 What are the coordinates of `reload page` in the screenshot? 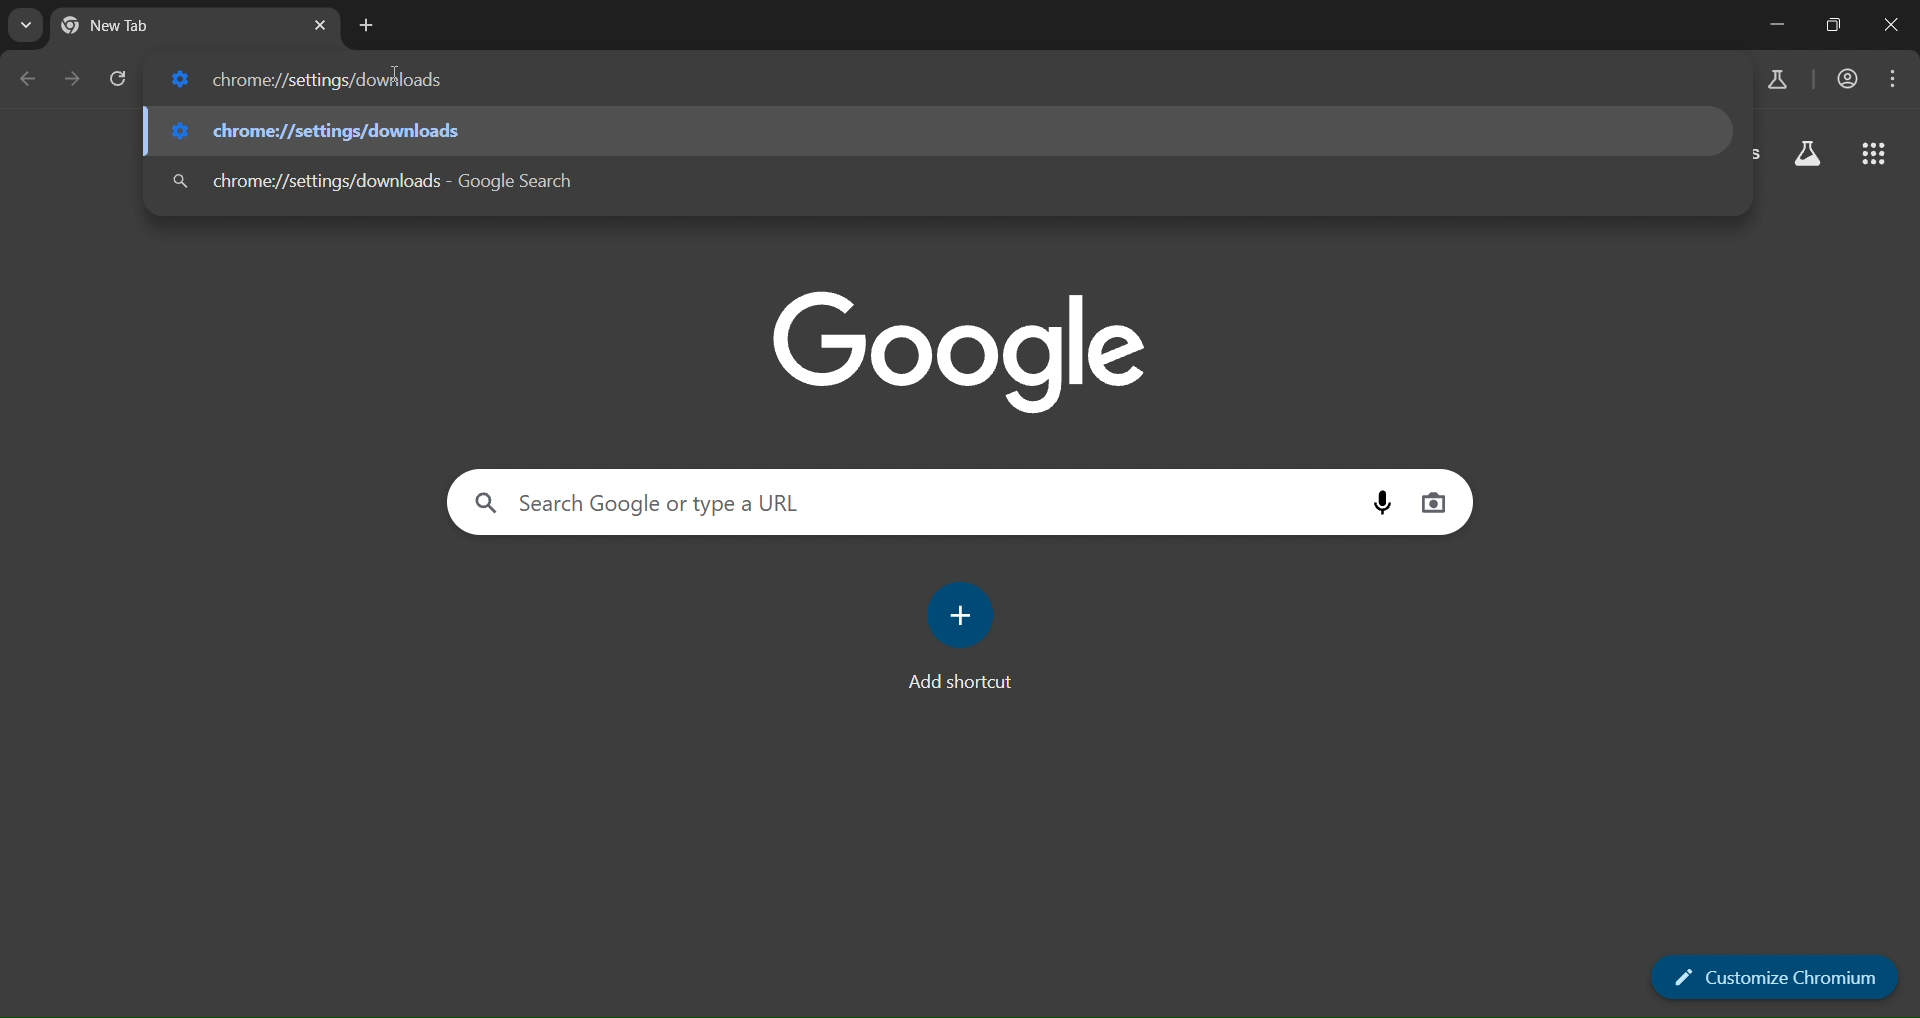 It's located at (116, 79).